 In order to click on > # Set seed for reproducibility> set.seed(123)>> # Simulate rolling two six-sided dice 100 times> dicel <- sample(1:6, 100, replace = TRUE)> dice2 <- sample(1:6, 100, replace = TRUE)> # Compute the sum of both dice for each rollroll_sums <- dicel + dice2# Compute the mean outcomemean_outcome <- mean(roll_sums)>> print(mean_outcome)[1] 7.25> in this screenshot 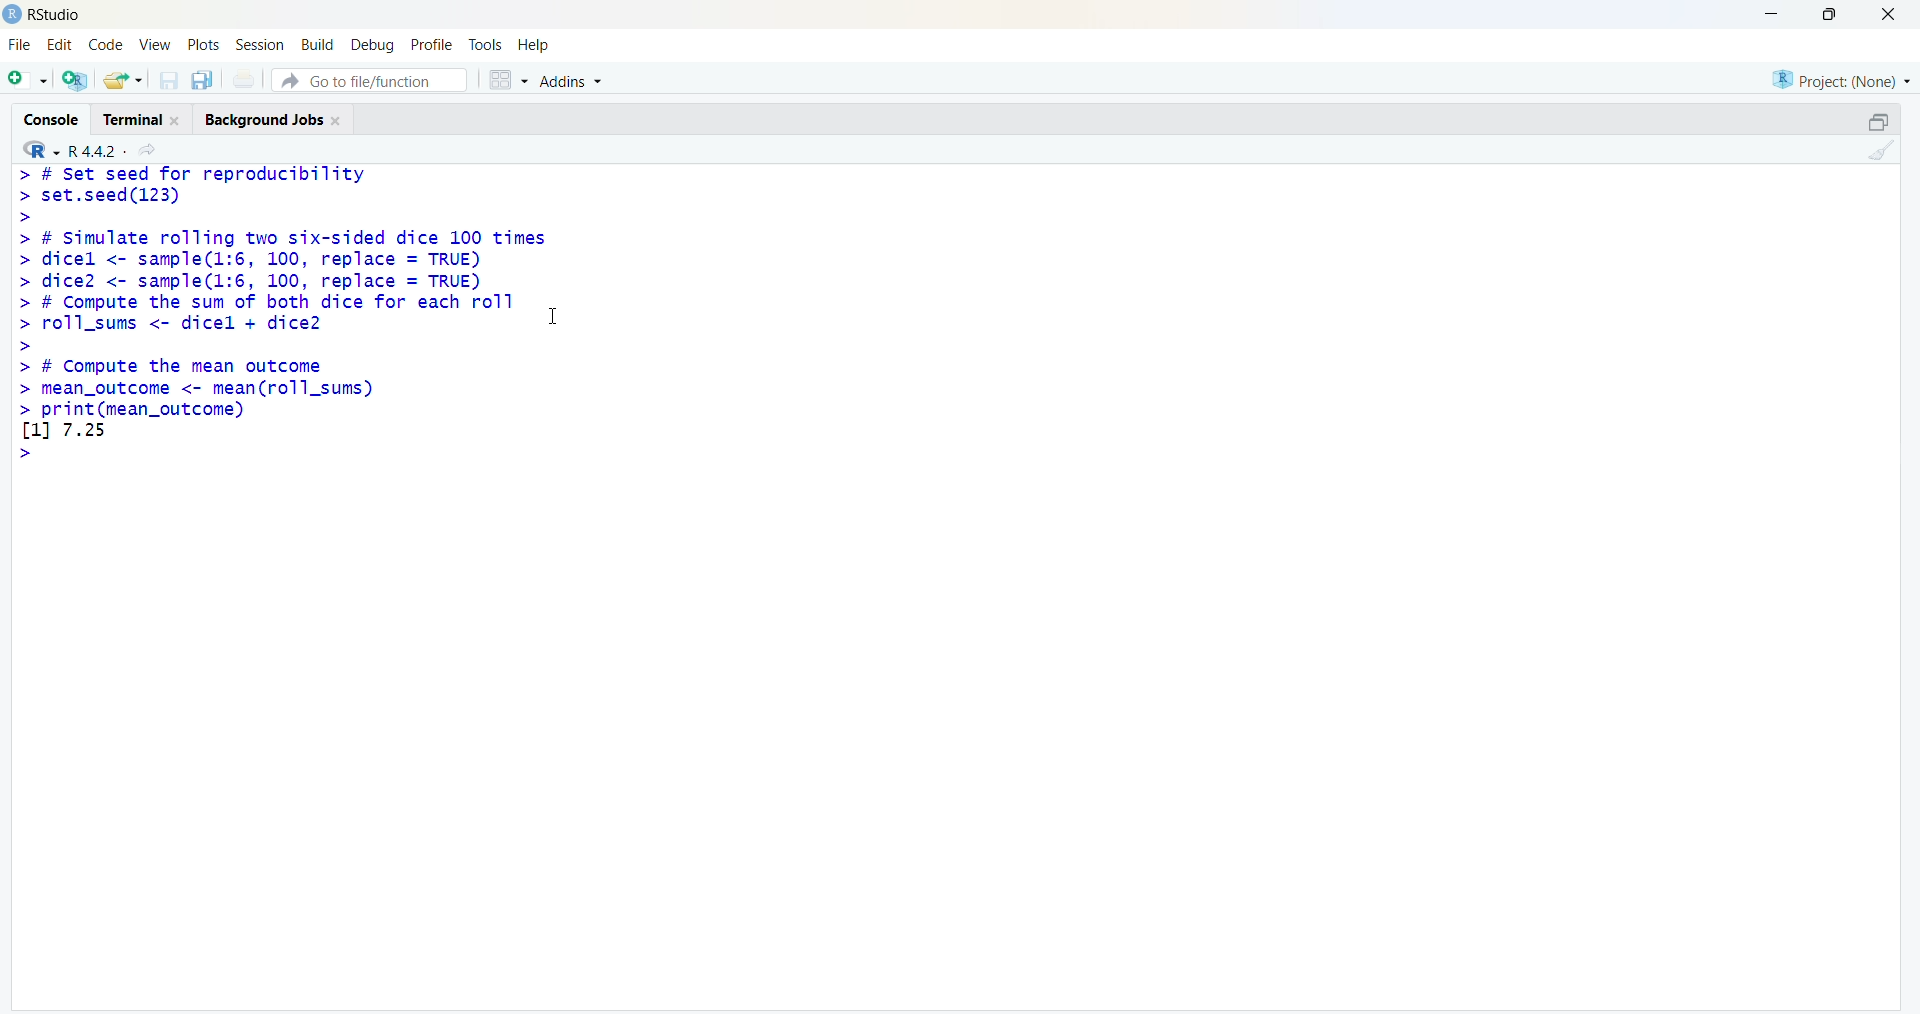, I will do `click(280, 314)`.